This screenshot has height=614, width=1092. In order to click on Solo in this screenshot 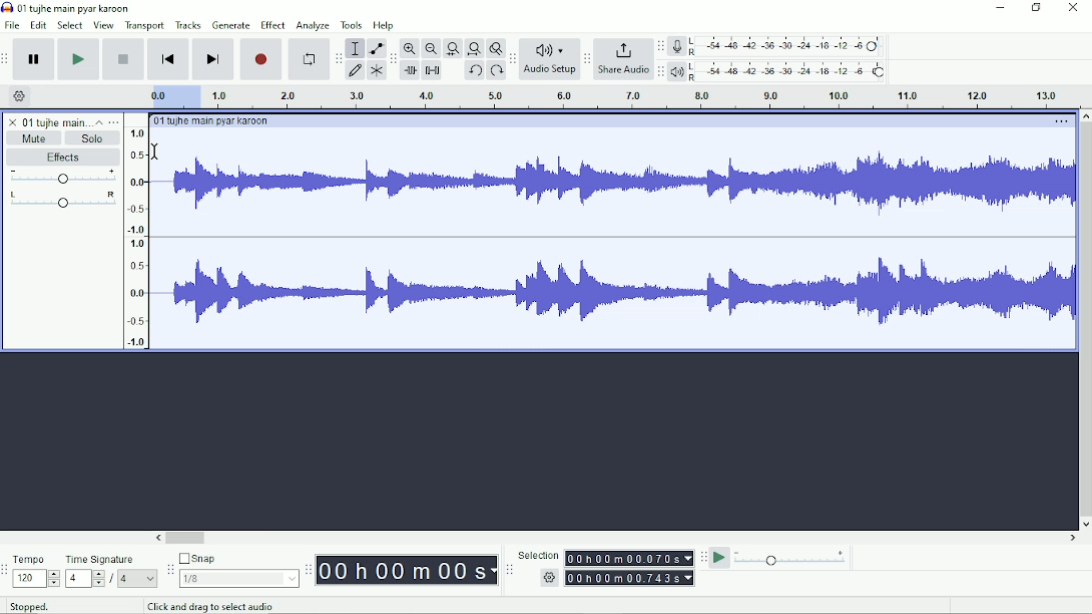, I will do `click(93, 138)`.